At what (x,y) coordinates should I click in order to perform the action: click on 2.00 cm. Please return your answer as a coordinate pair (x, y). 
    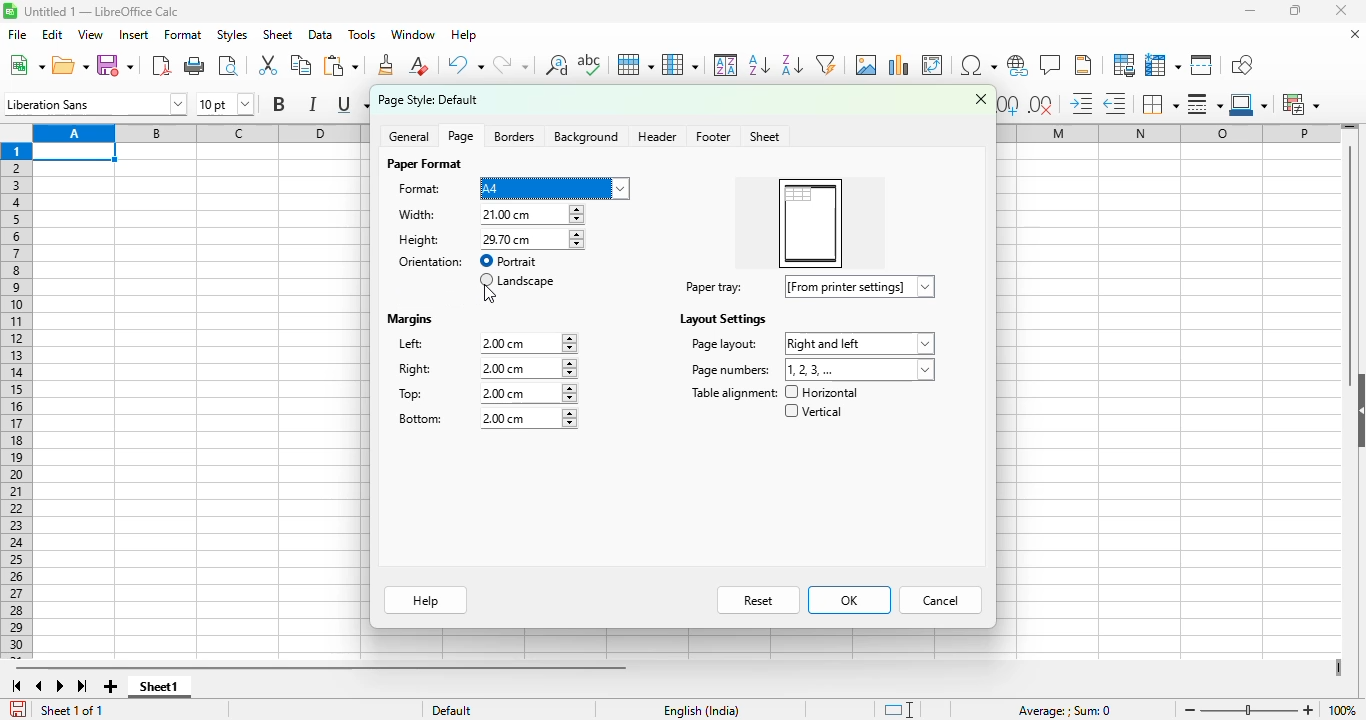
    Looking at the image, I should click on (528, 343).